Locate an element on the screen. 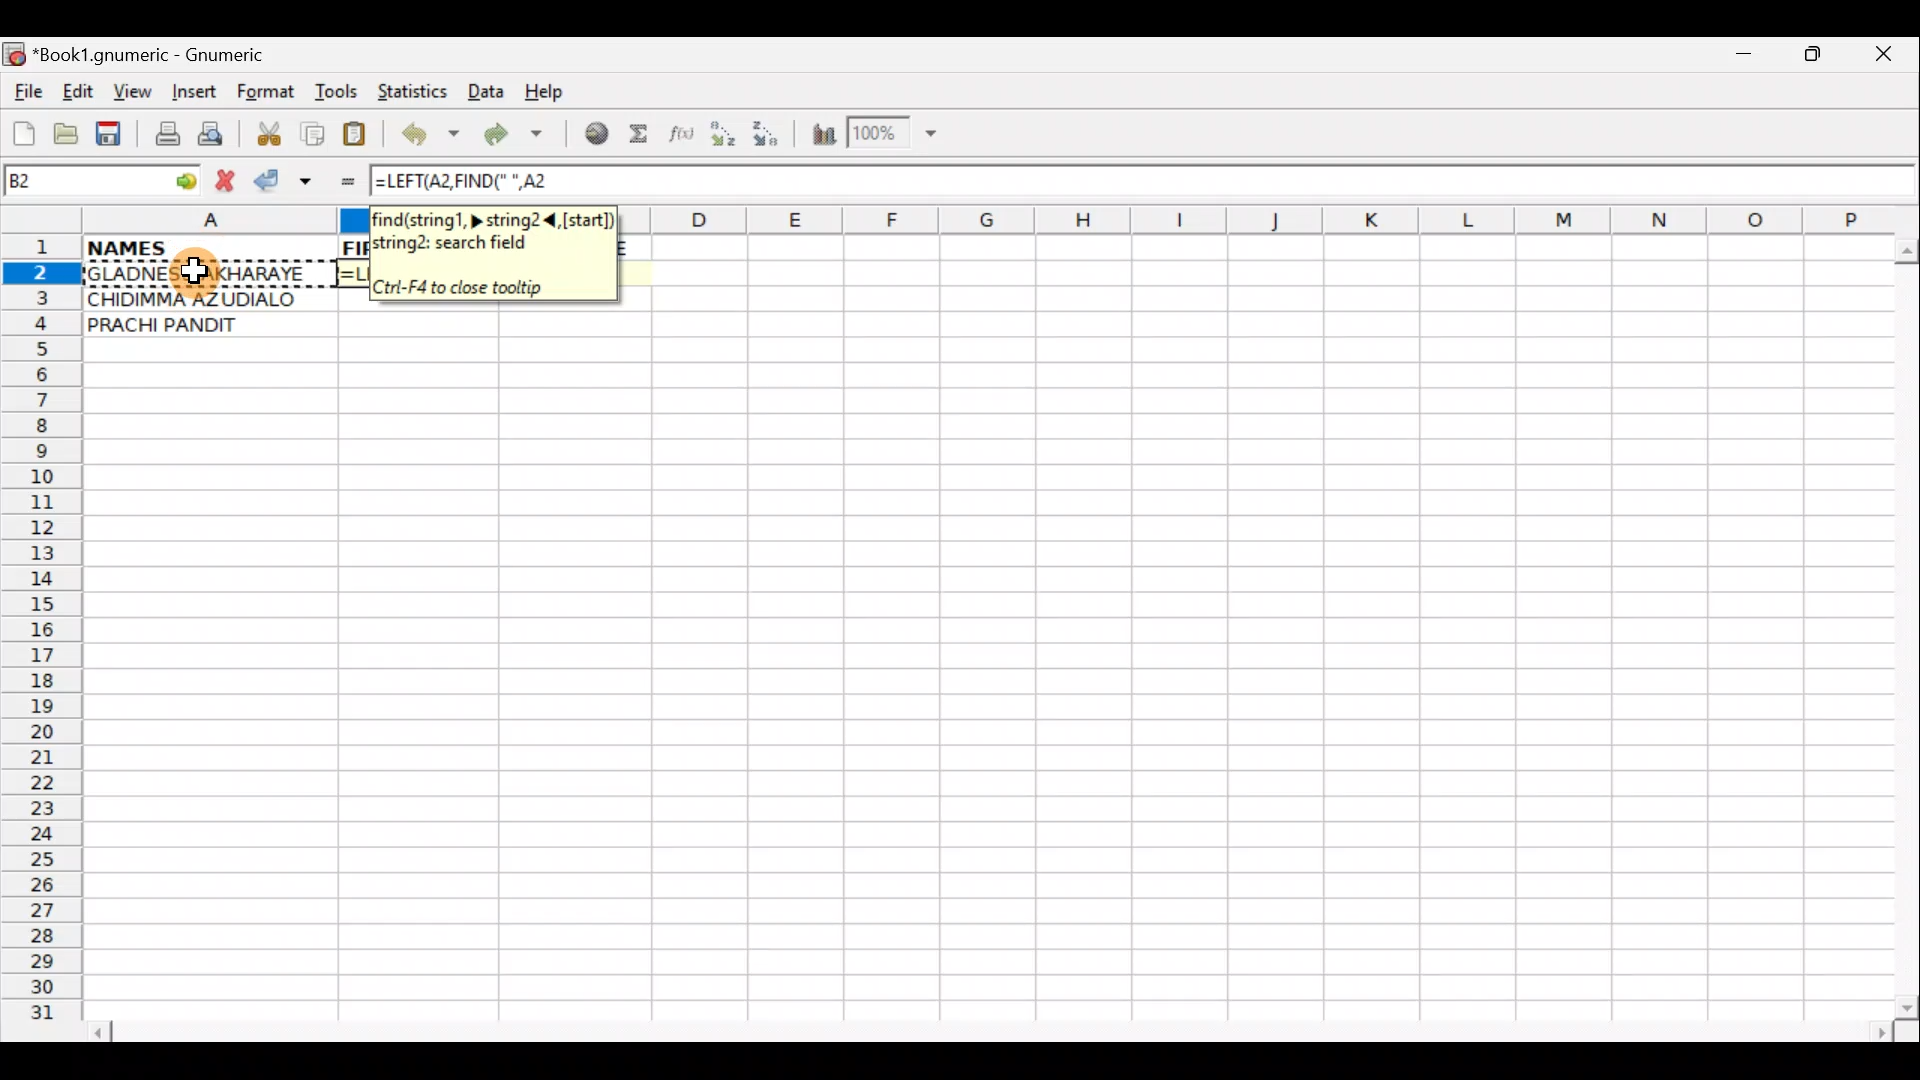 The image size is (1920, 1080). Undo last action is located at coordinates (433, 137).